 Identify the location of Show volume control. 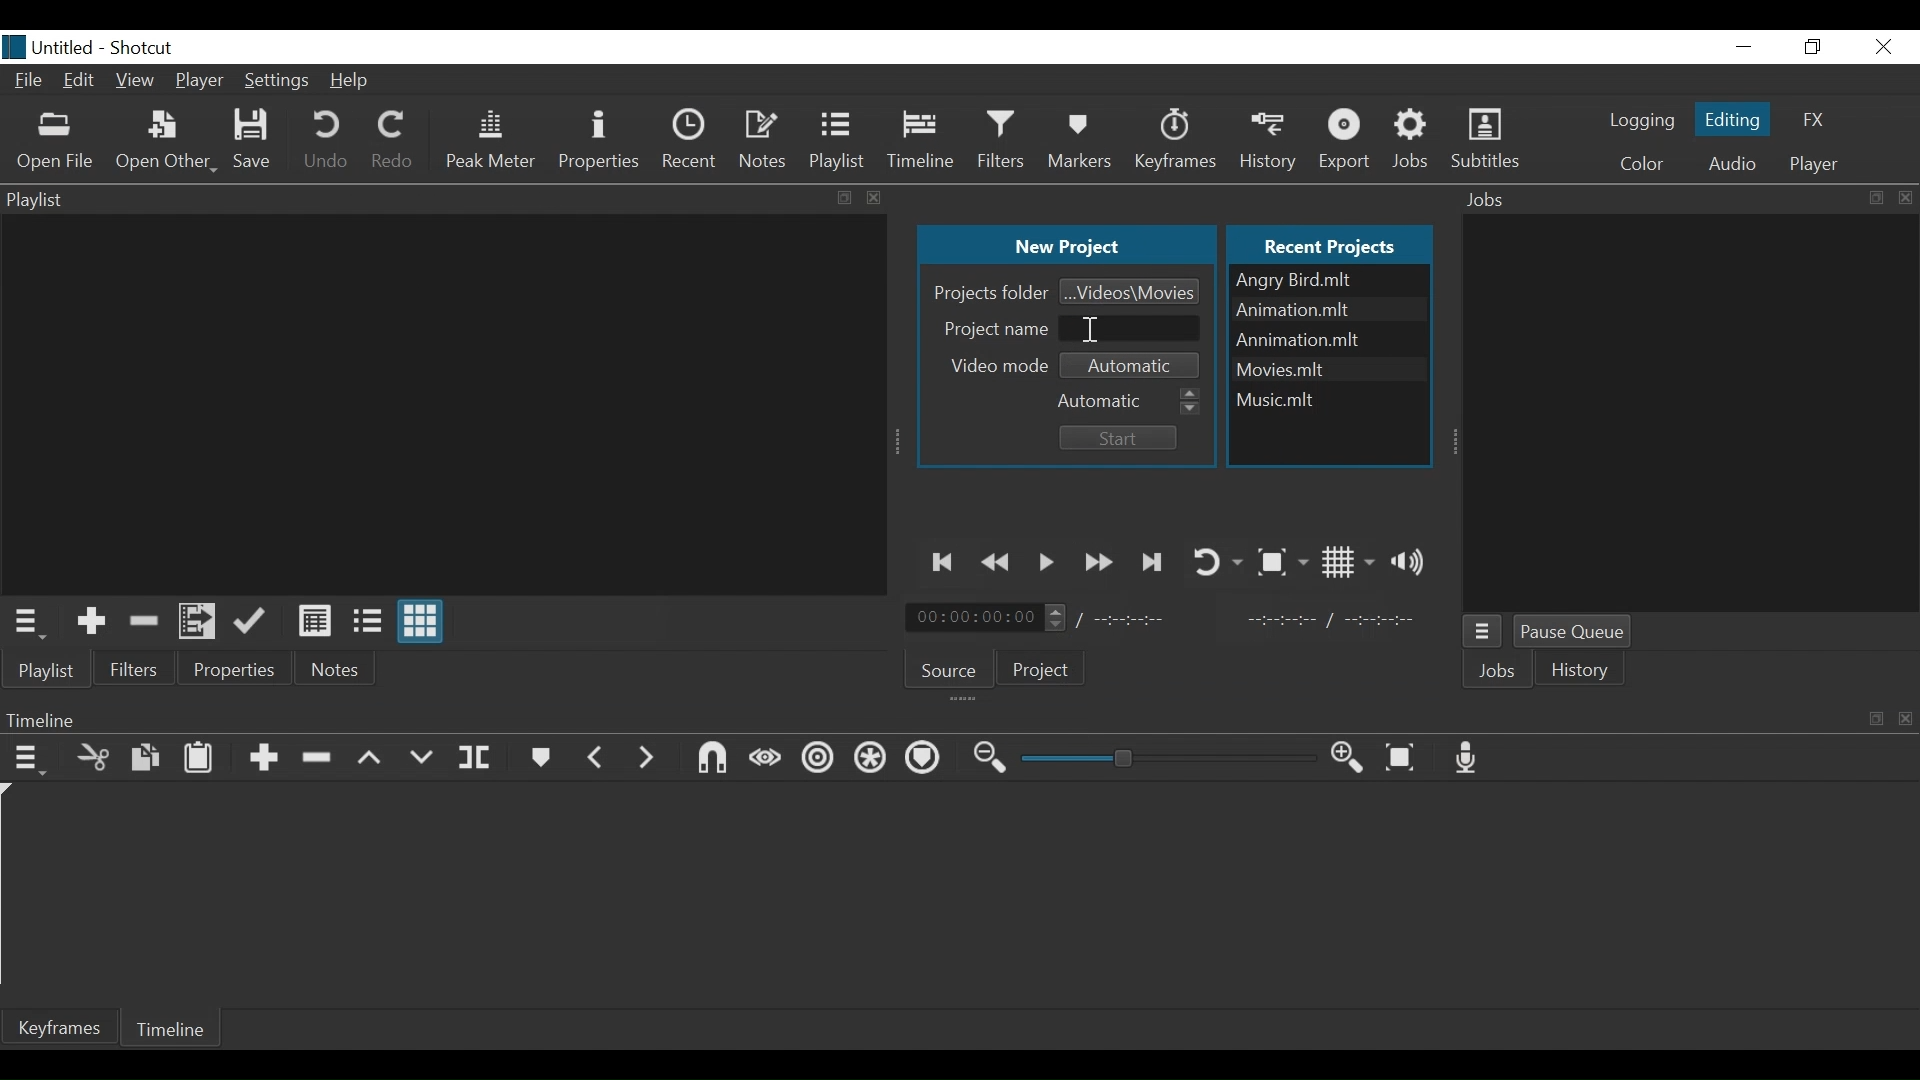
(1413, 561).